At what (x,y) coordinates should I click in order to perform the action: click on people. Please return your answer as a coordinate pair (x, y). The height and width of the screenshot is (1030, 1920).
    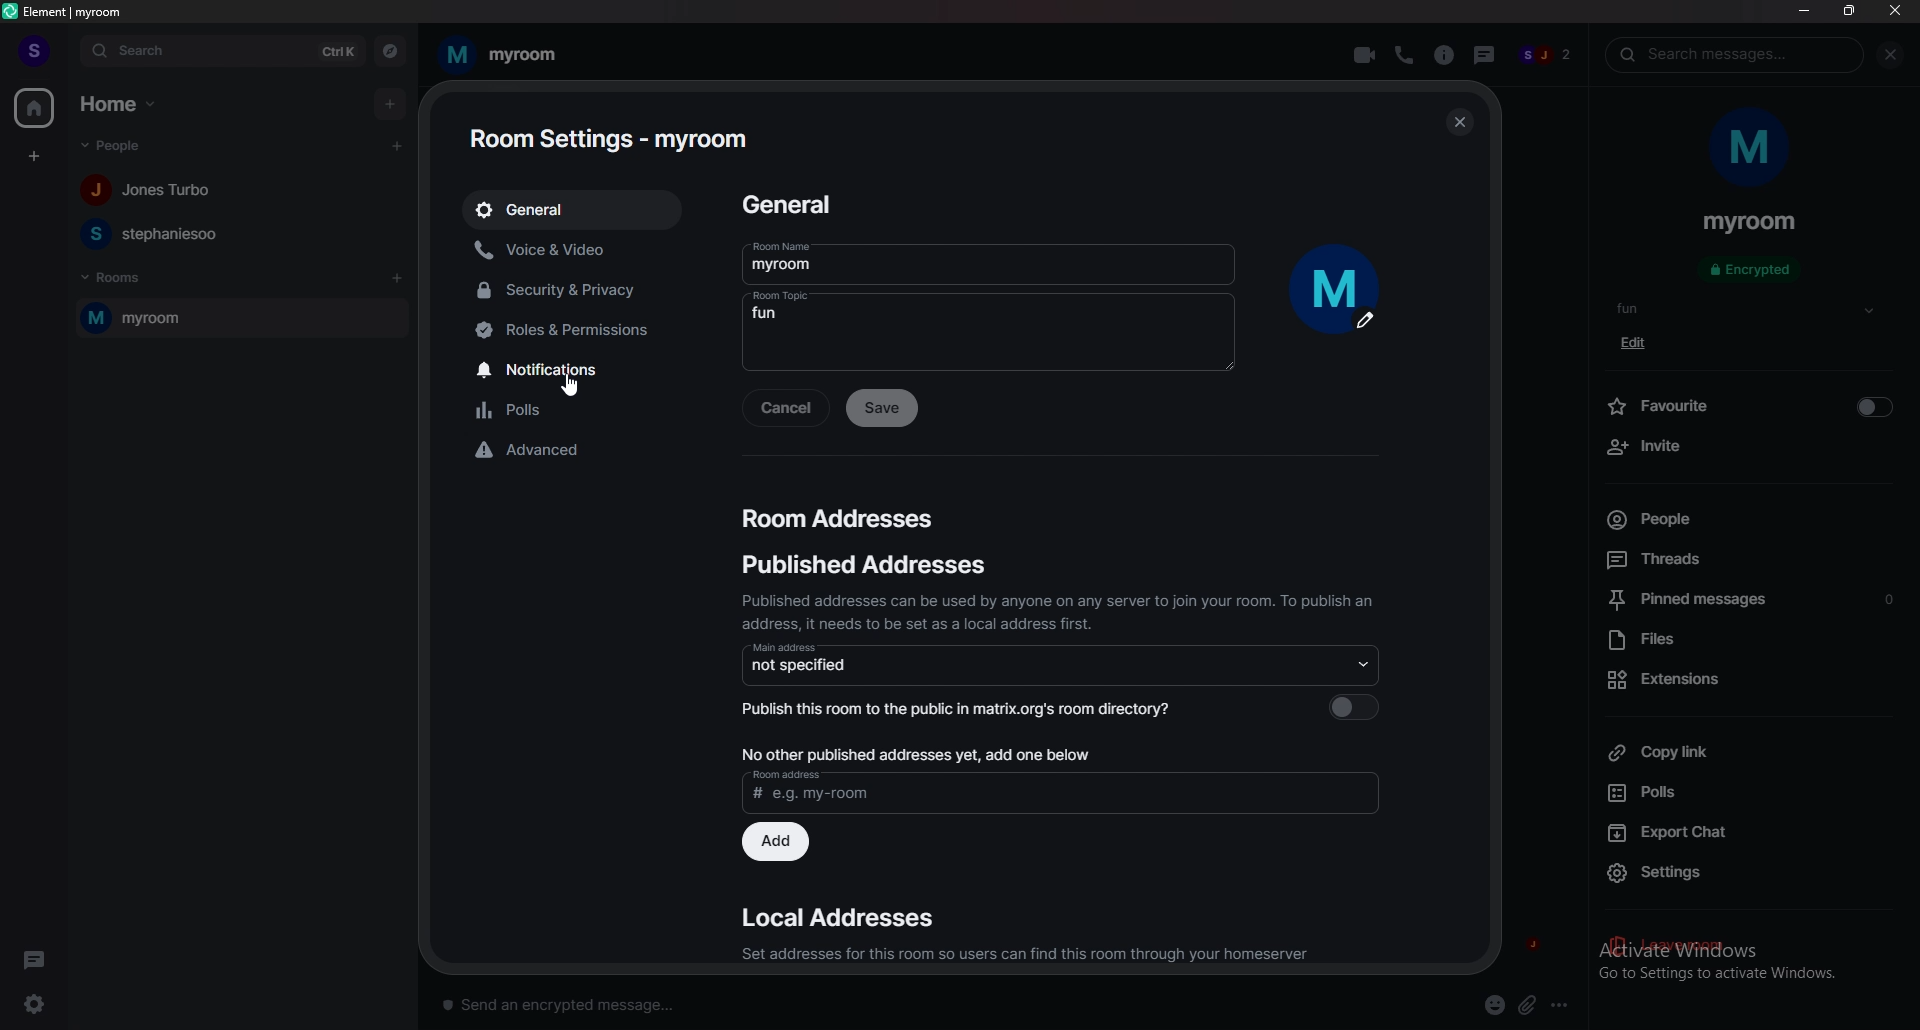
    Looking at the image, I should click on (154, 191).